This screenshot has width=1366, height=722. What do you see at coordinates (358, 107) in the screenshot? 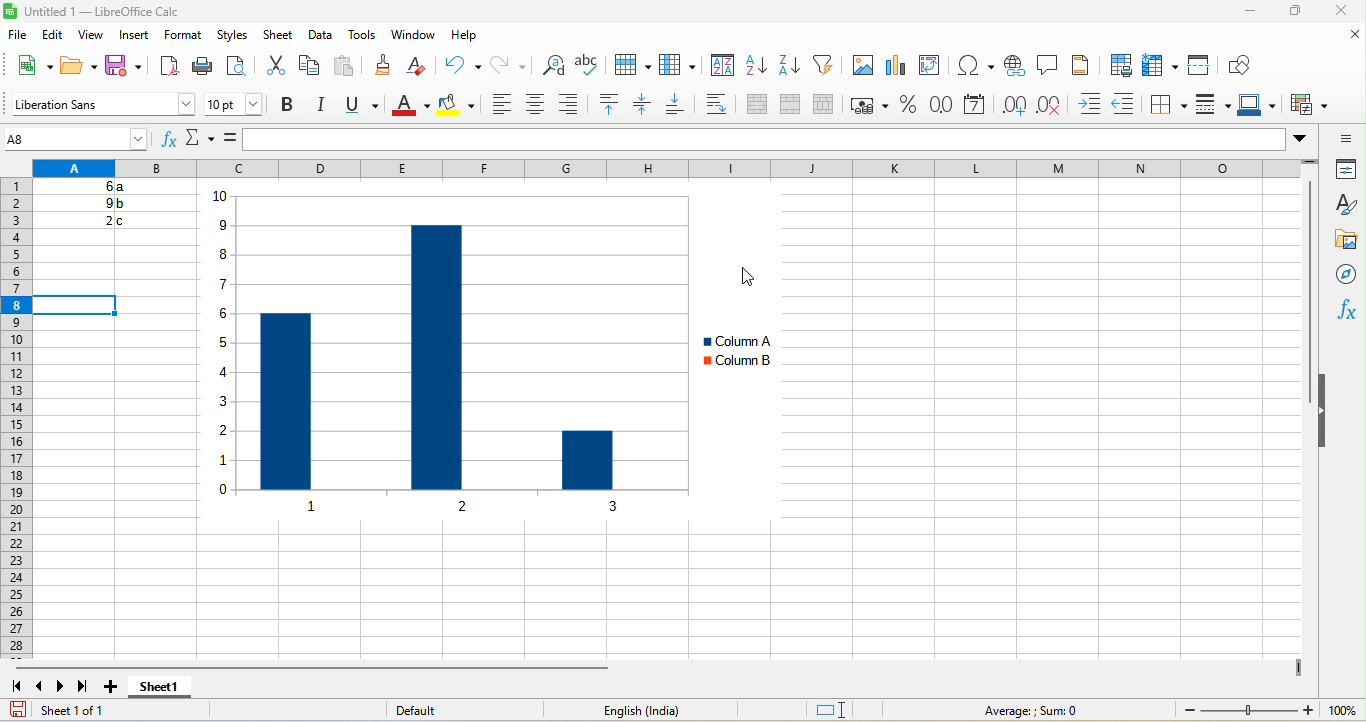
I see `underline` at bounding box center [358, 107].